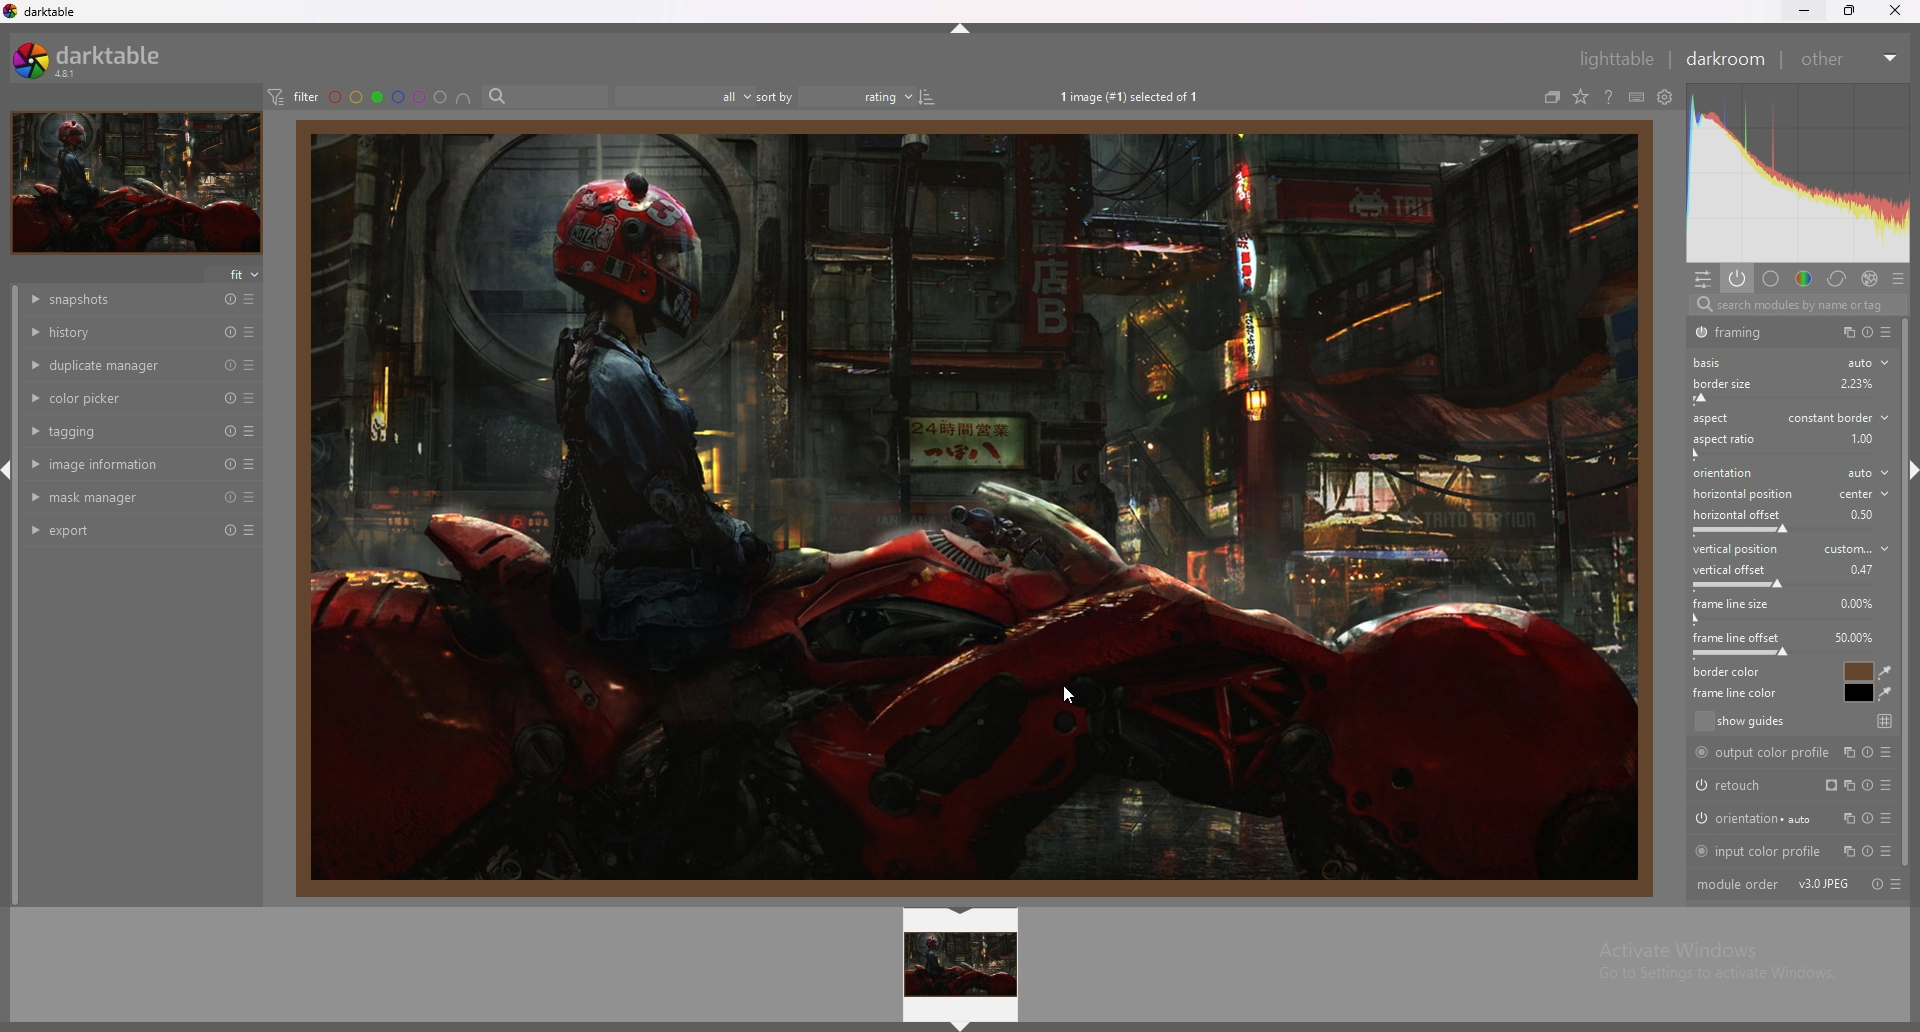  What do you see at coordinates (773, 96) in the screenshot?
I see `sort by` at bounding box center [773, 96].